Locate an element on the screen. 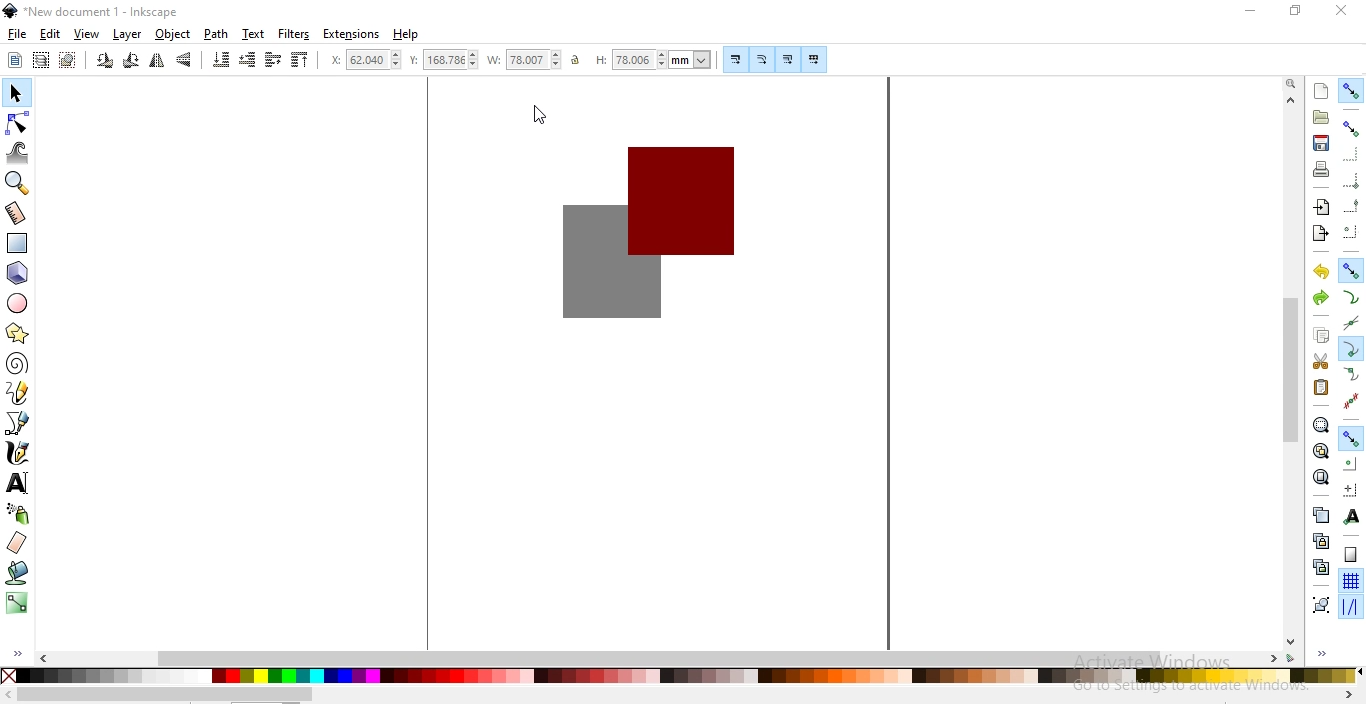  create circles, arcs and ellipses is located at coordinates (18, 304).